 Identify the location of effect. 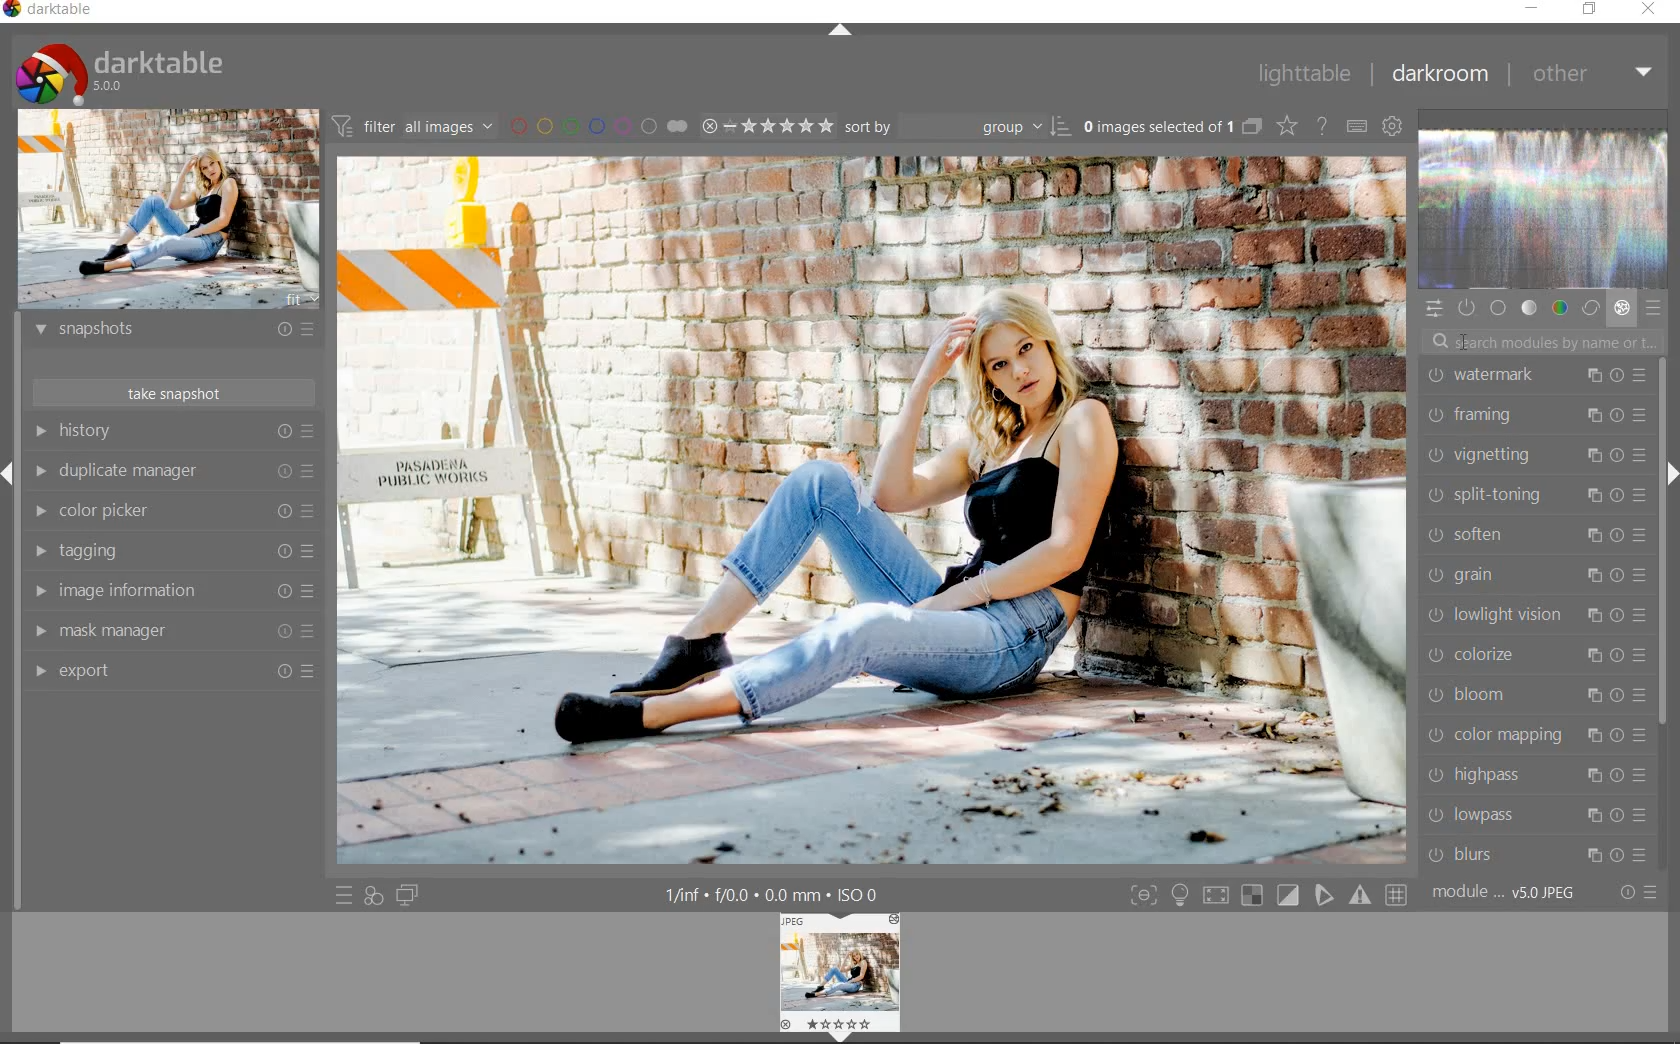
(1622, 311).